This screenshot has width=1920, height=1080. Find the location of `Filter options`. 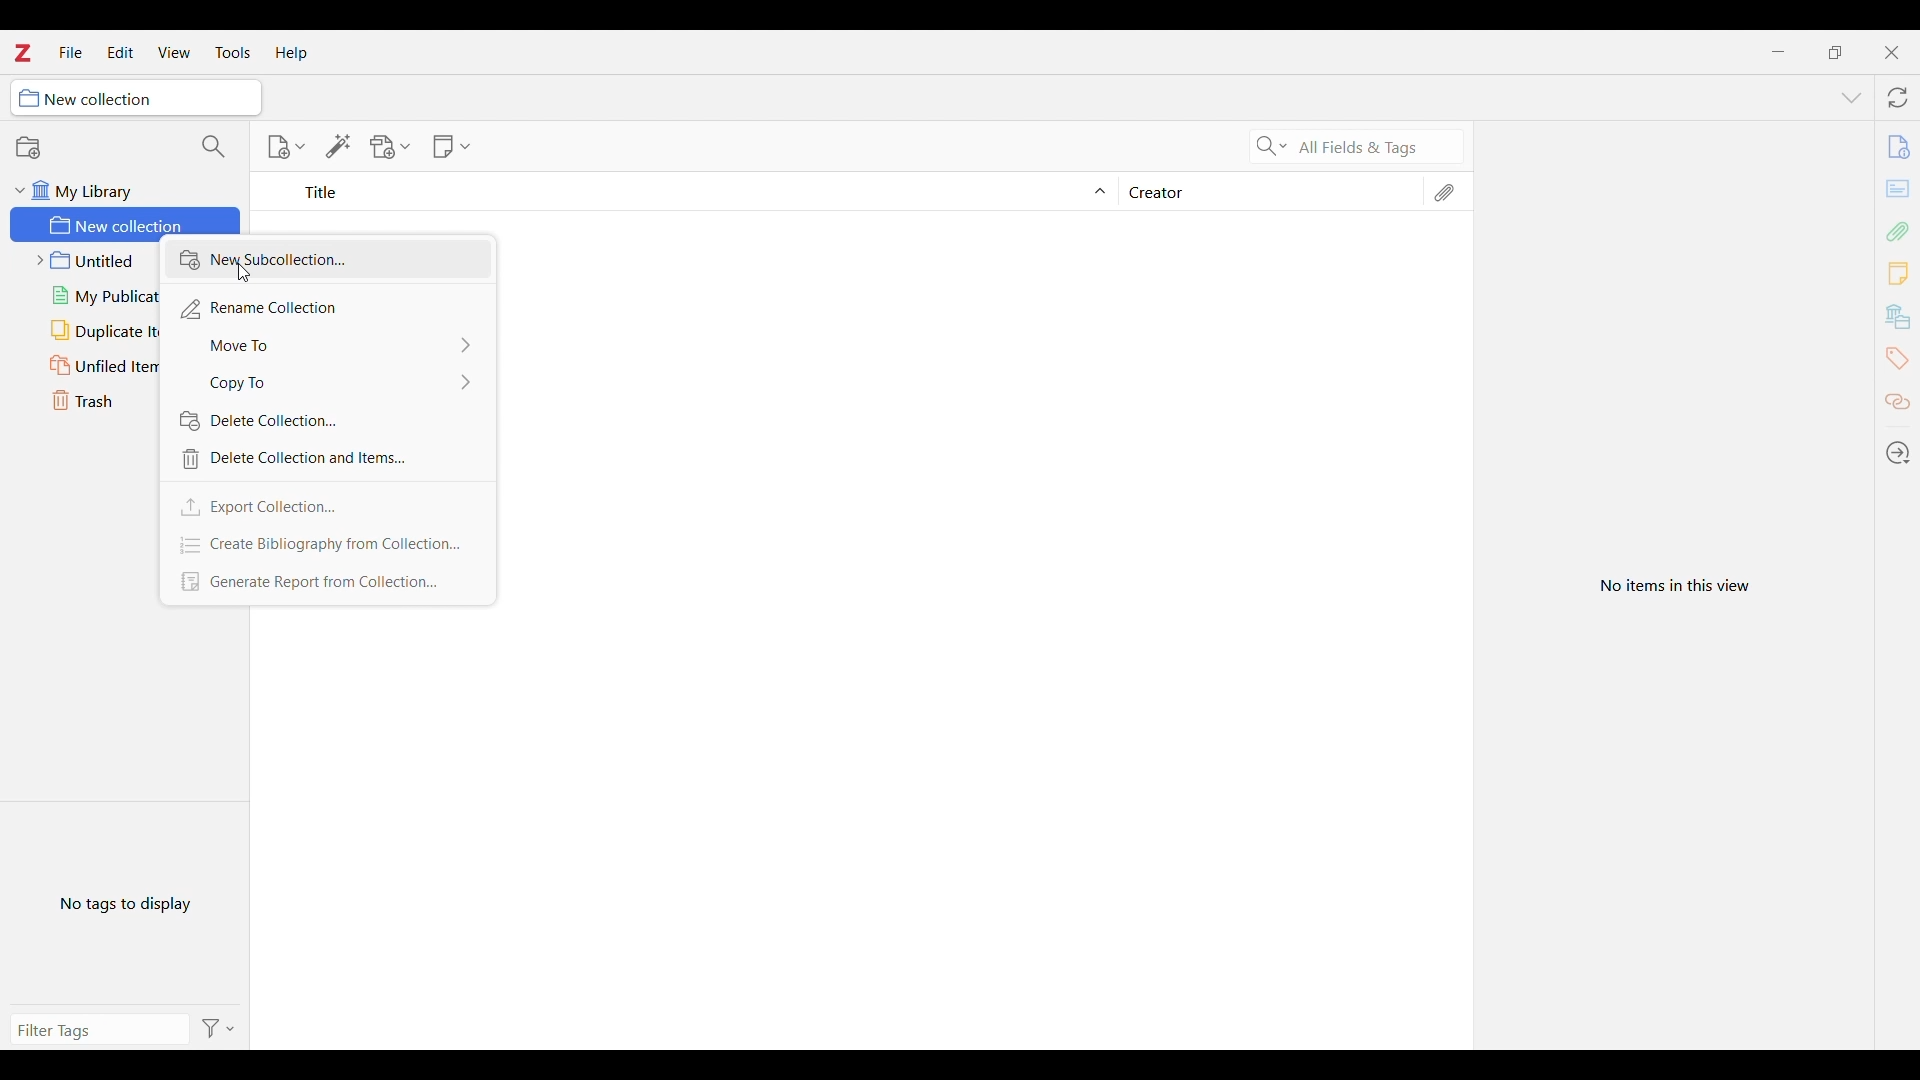

Filter options is located at coordinates (224, 1028).